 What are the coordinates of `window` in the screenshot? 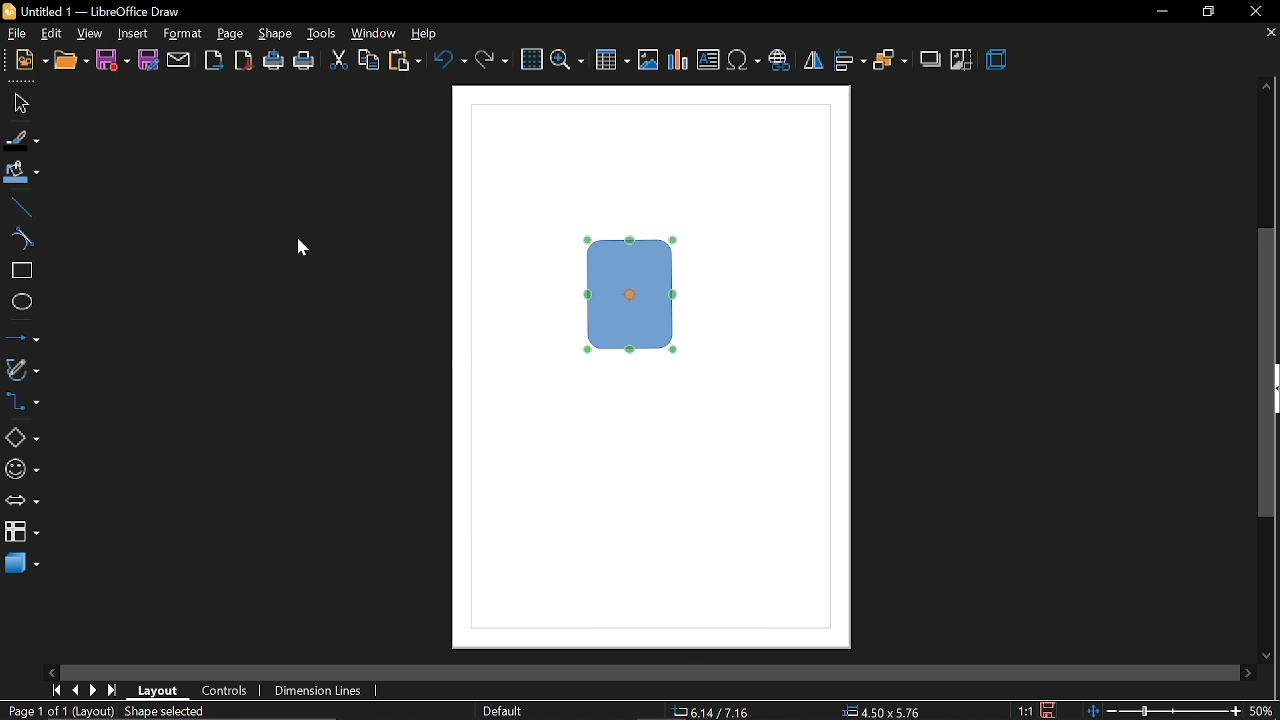 It's located at (375, 34).